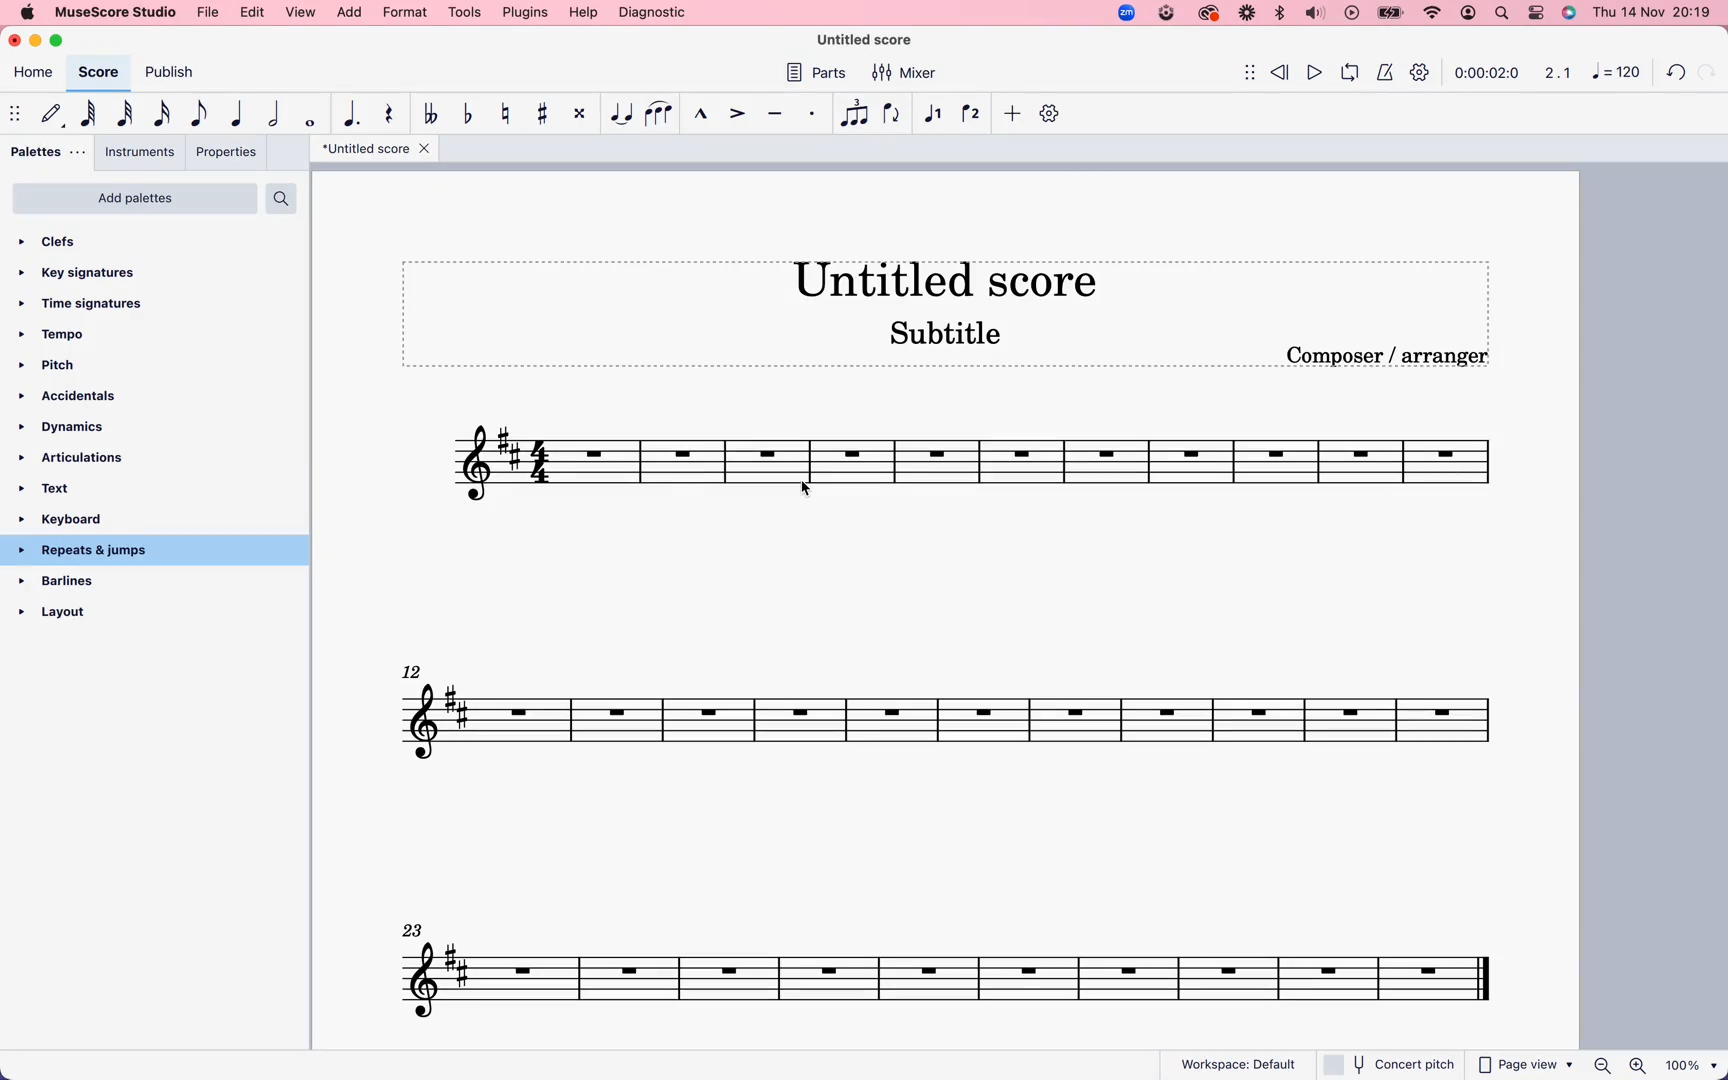 This screenshot has width=1728, height=1080. What do you see at coordinates (808, 494) in the screenshot?
I see `cursor` at bounding box center [808, 494].